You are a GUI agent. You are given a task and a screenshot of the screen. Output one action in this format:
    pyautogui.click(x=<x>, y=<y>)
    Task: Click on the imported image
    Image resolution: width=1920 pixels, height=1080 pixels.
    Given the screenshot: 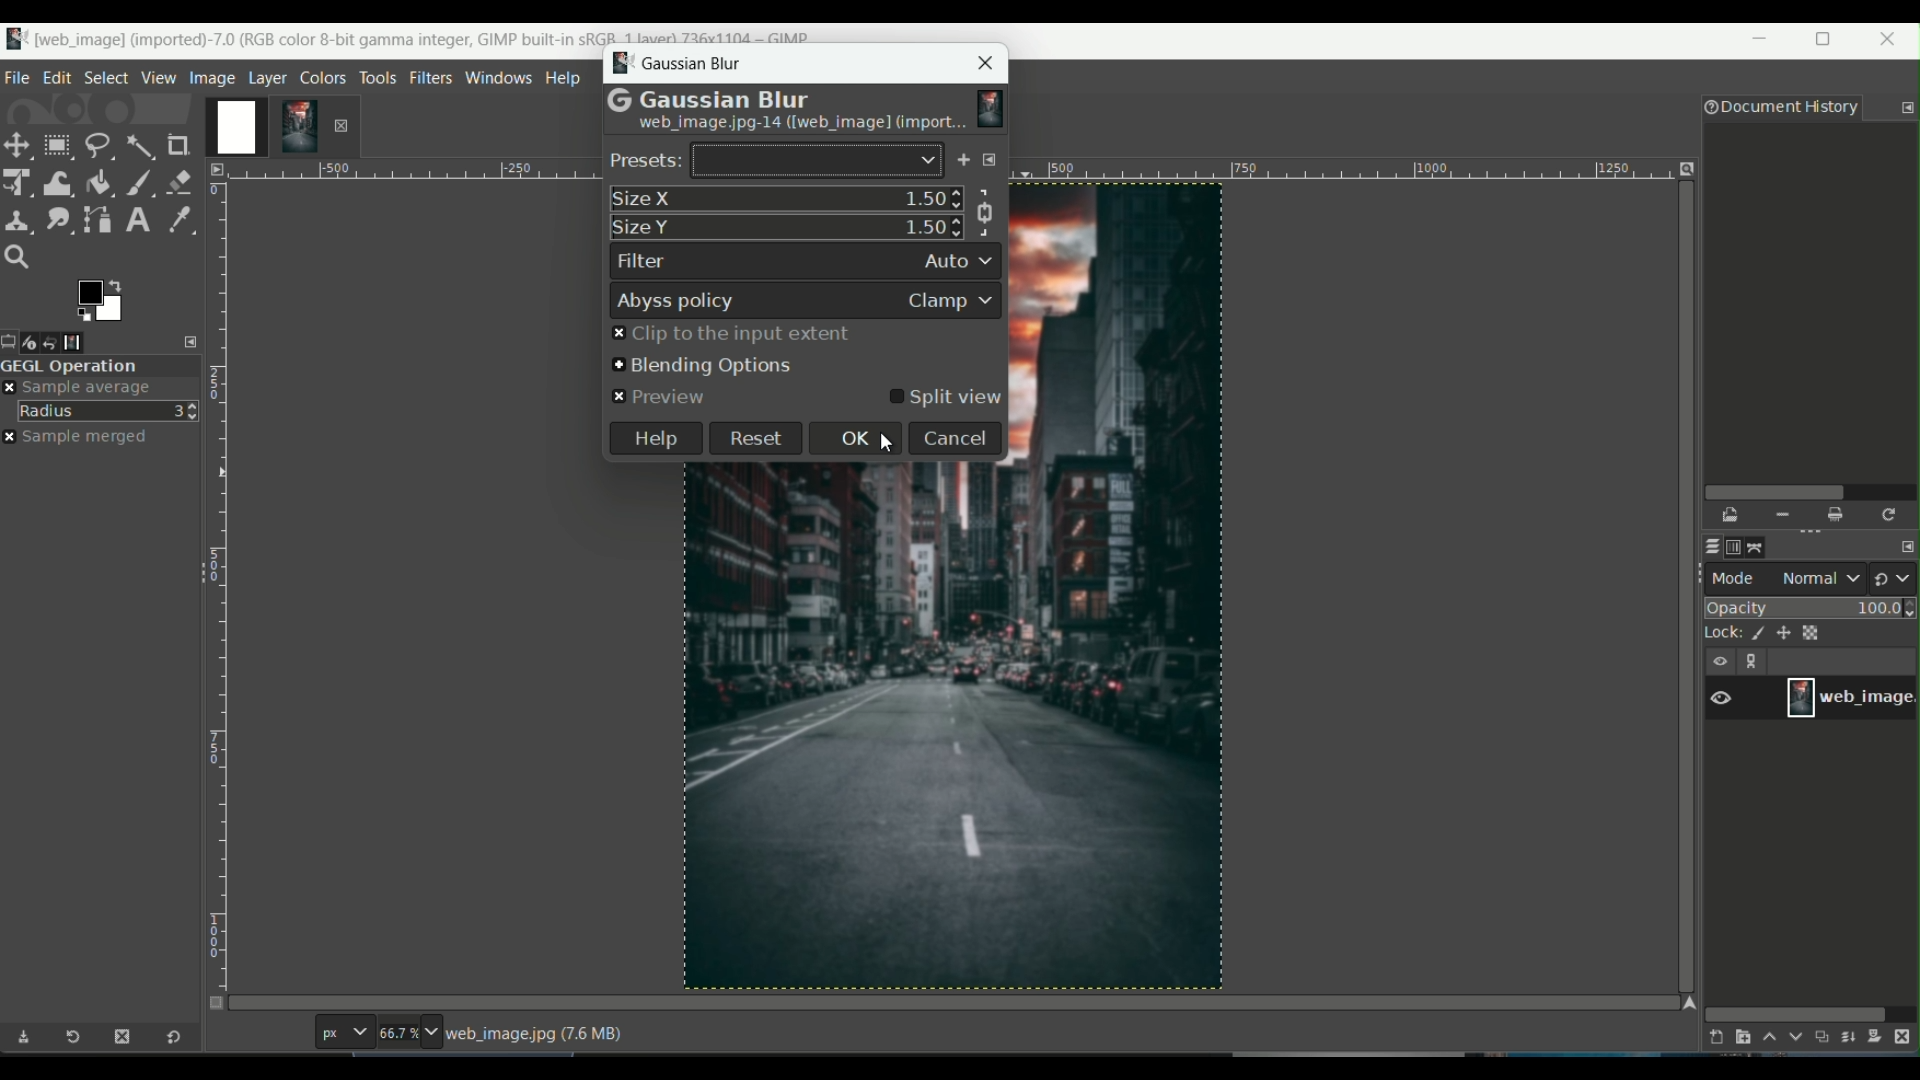 What is the action you would take?
    pyautogui.click(x=265, y=128)
    